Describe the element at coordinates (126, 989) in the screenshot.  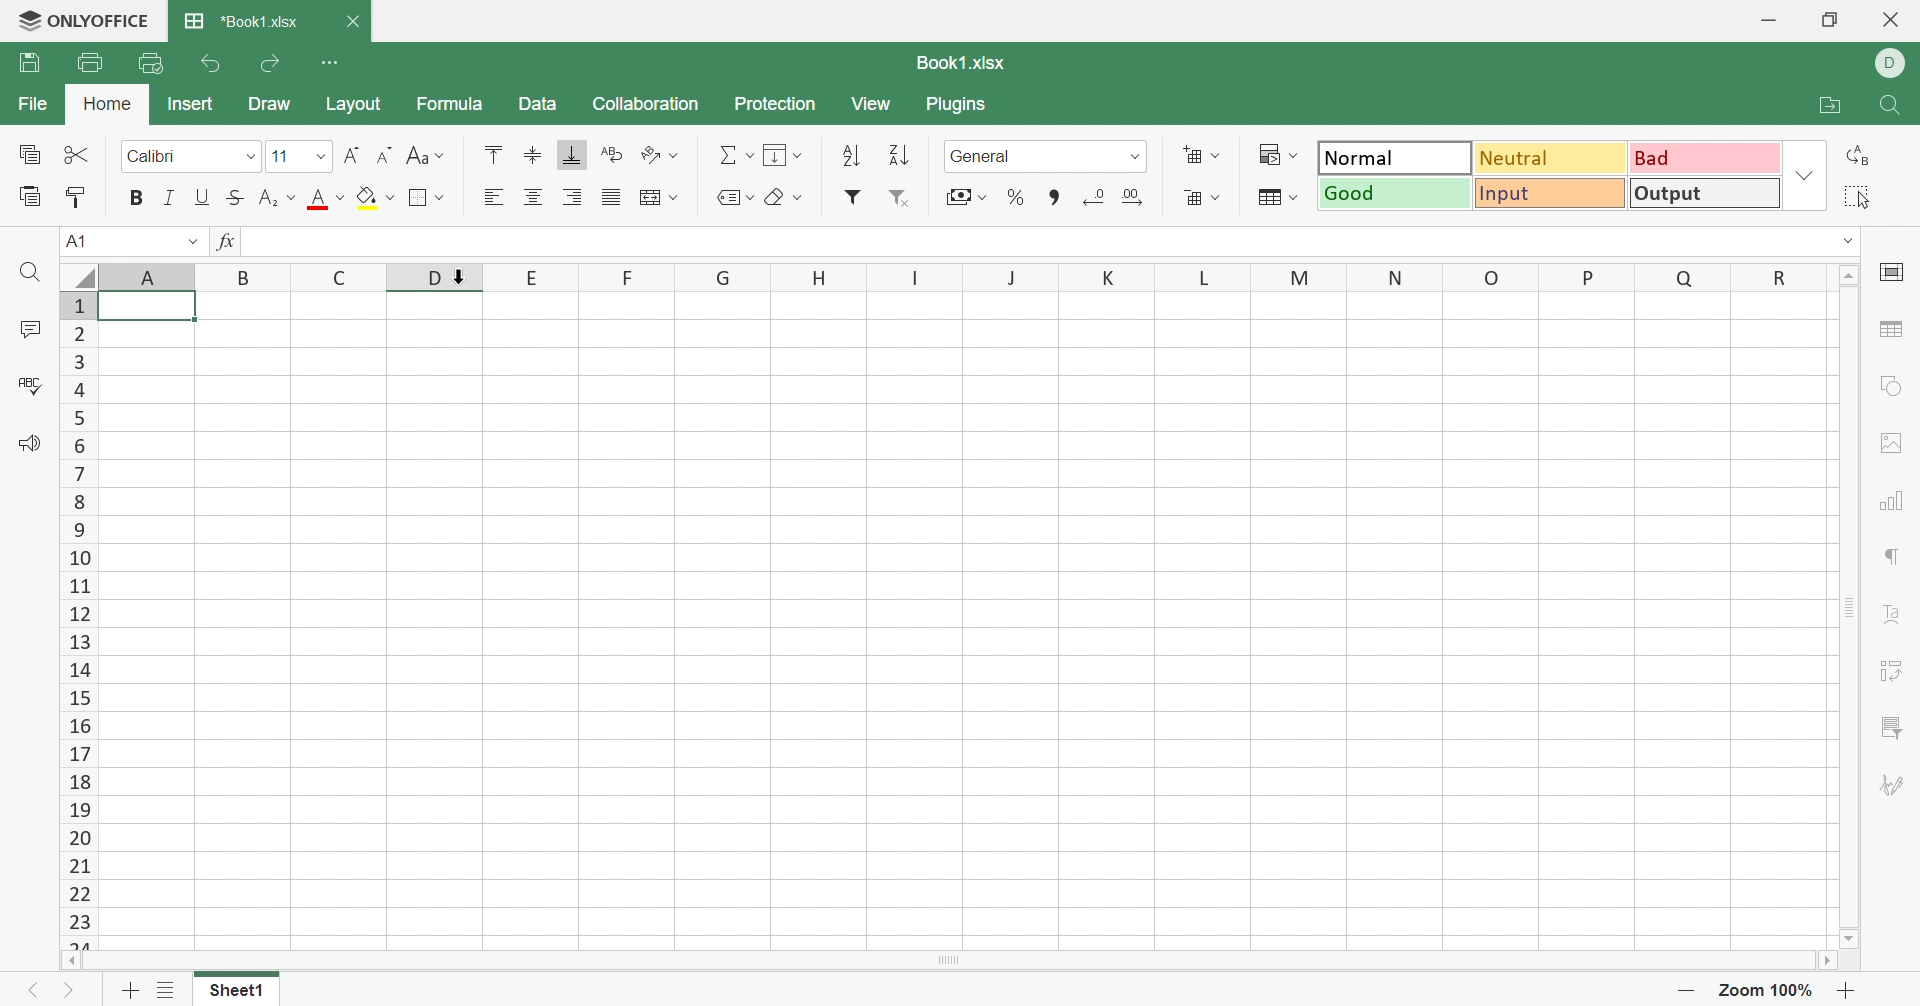
I see `Add sheet` at that location.